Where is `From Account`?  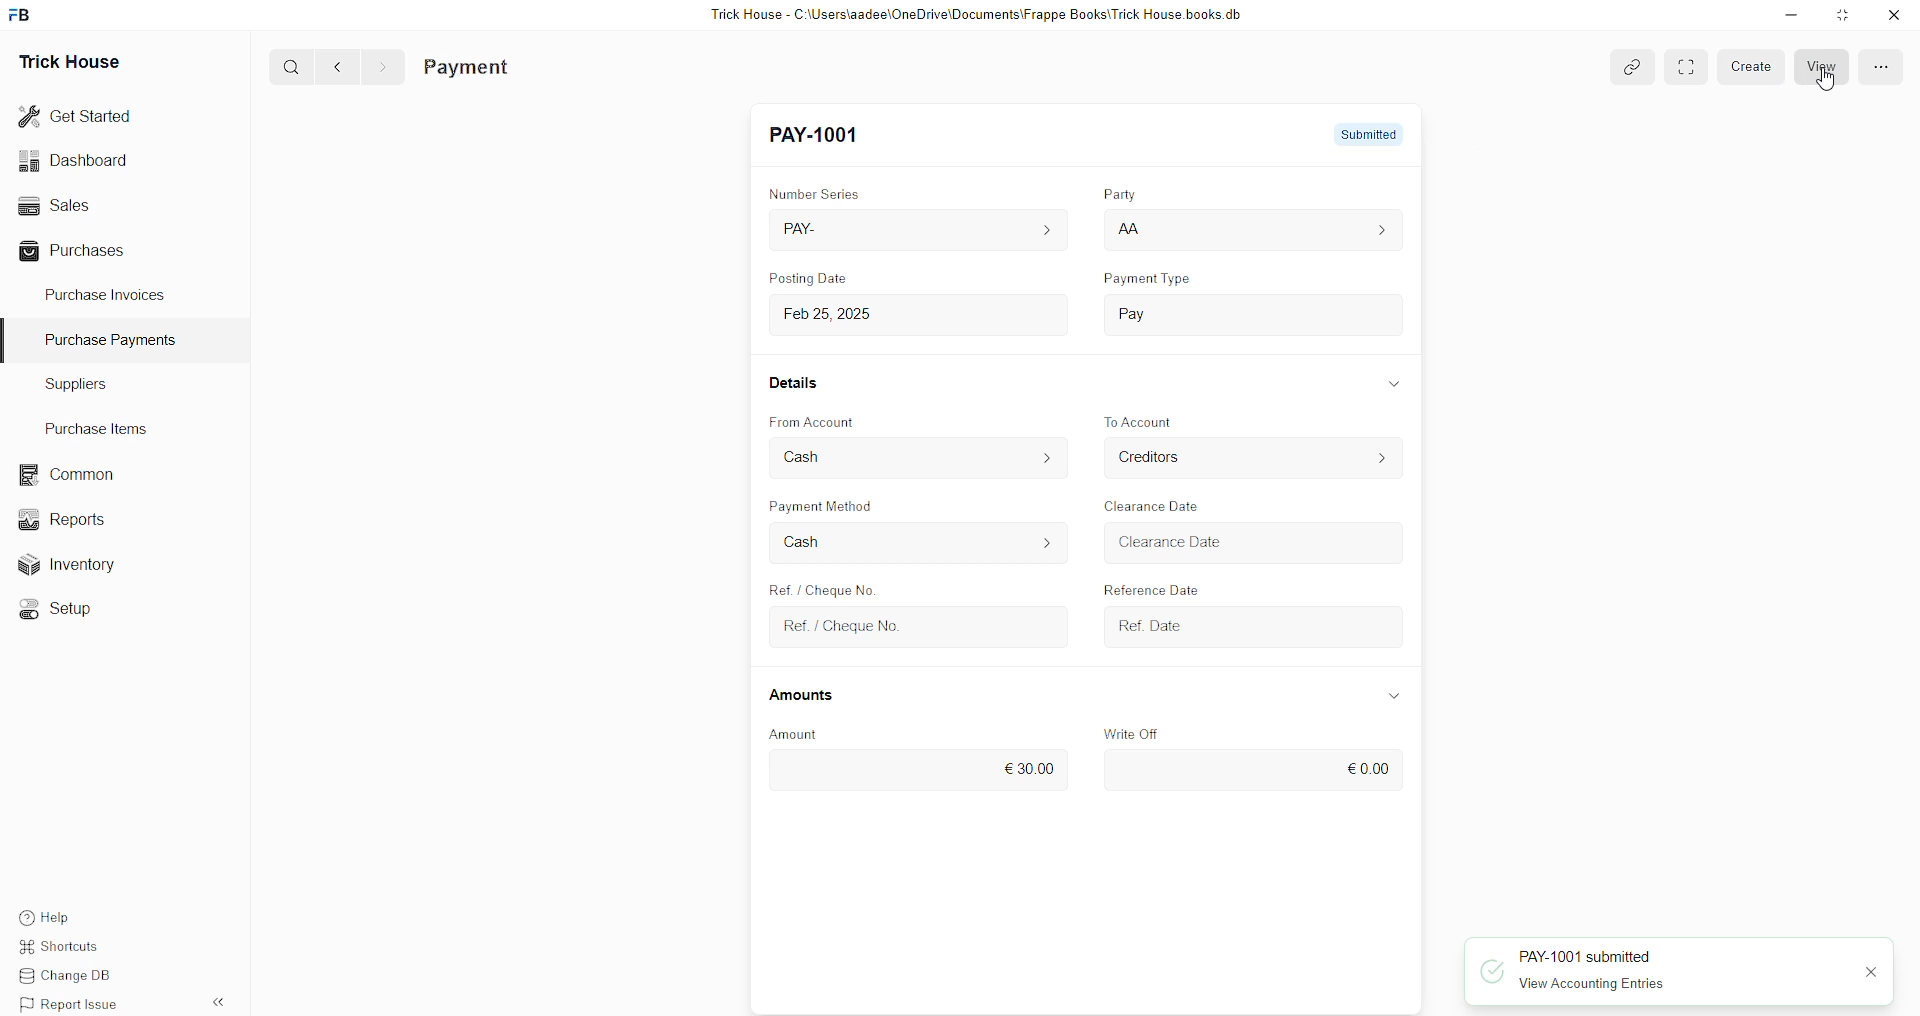 From Account is located at coordinates (827, 419).